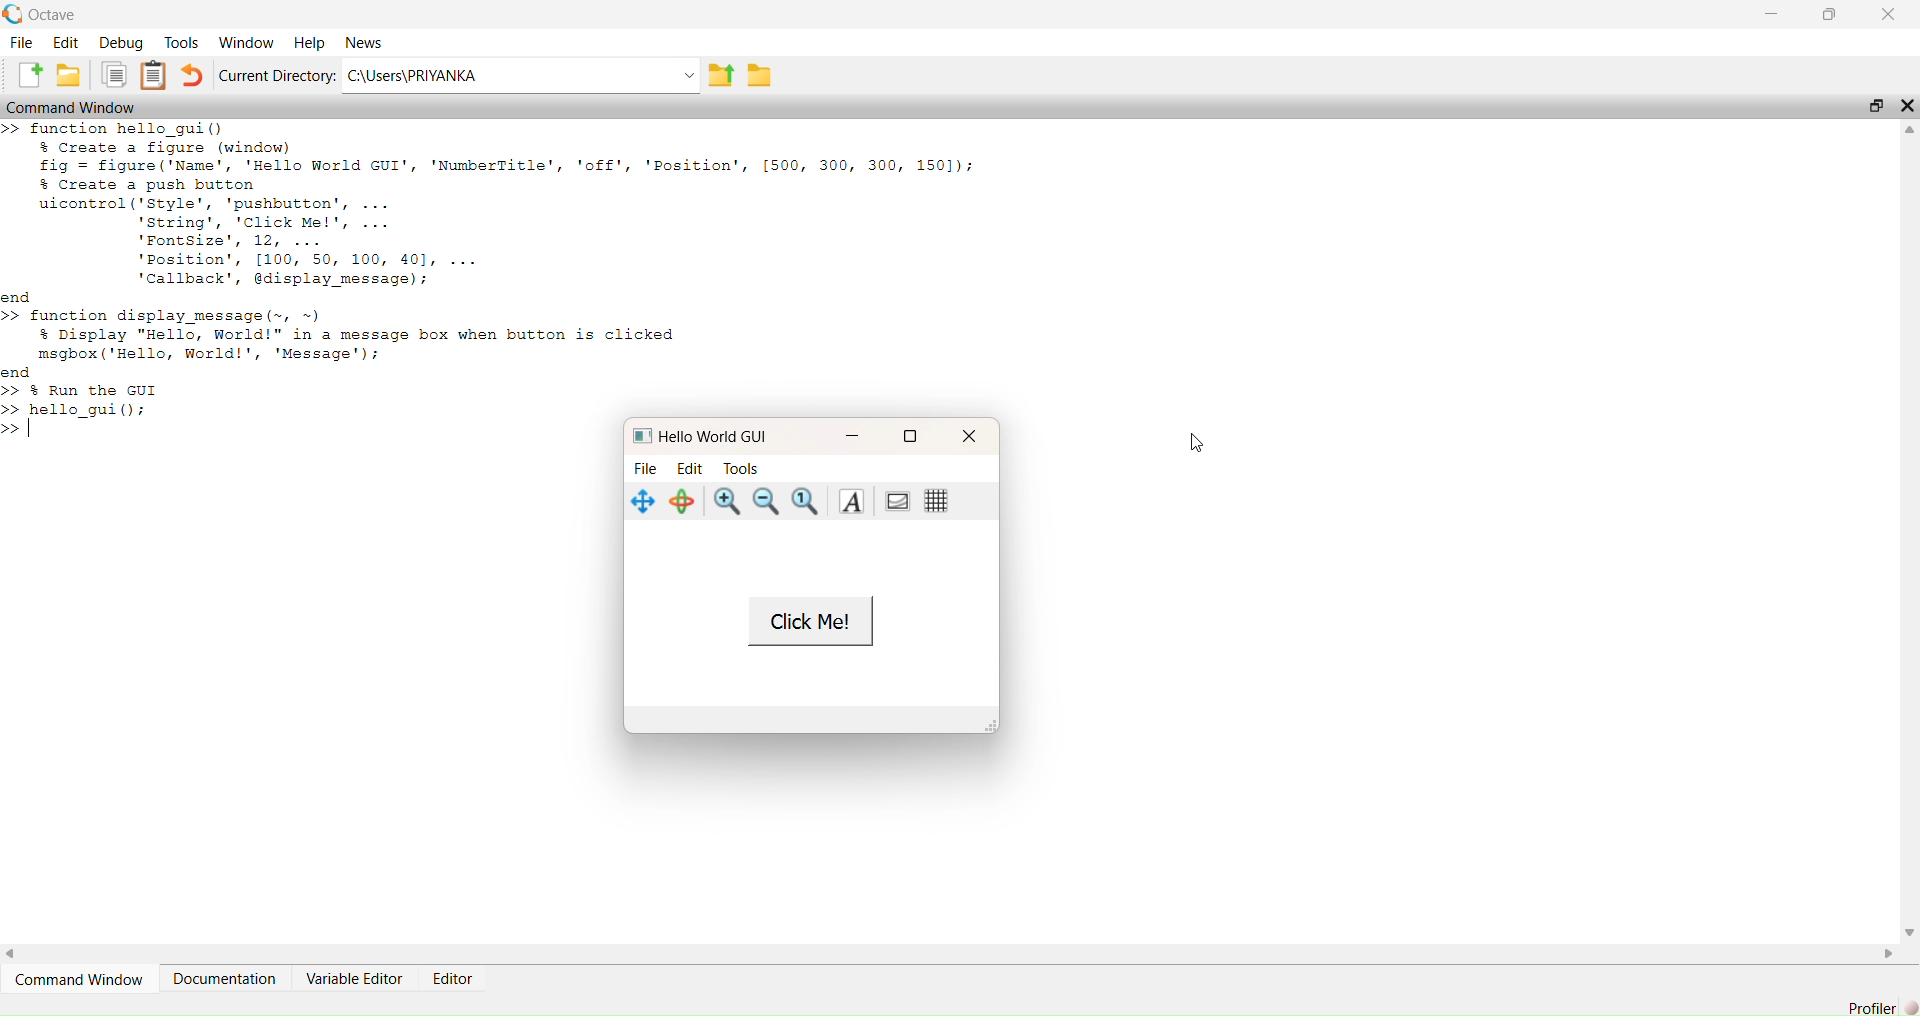 The image size is (1920, 1016). What do you see at coordinates (711, 435) in the screenshot?
I see `Hello World GUI` at bounding box center [711, 435].